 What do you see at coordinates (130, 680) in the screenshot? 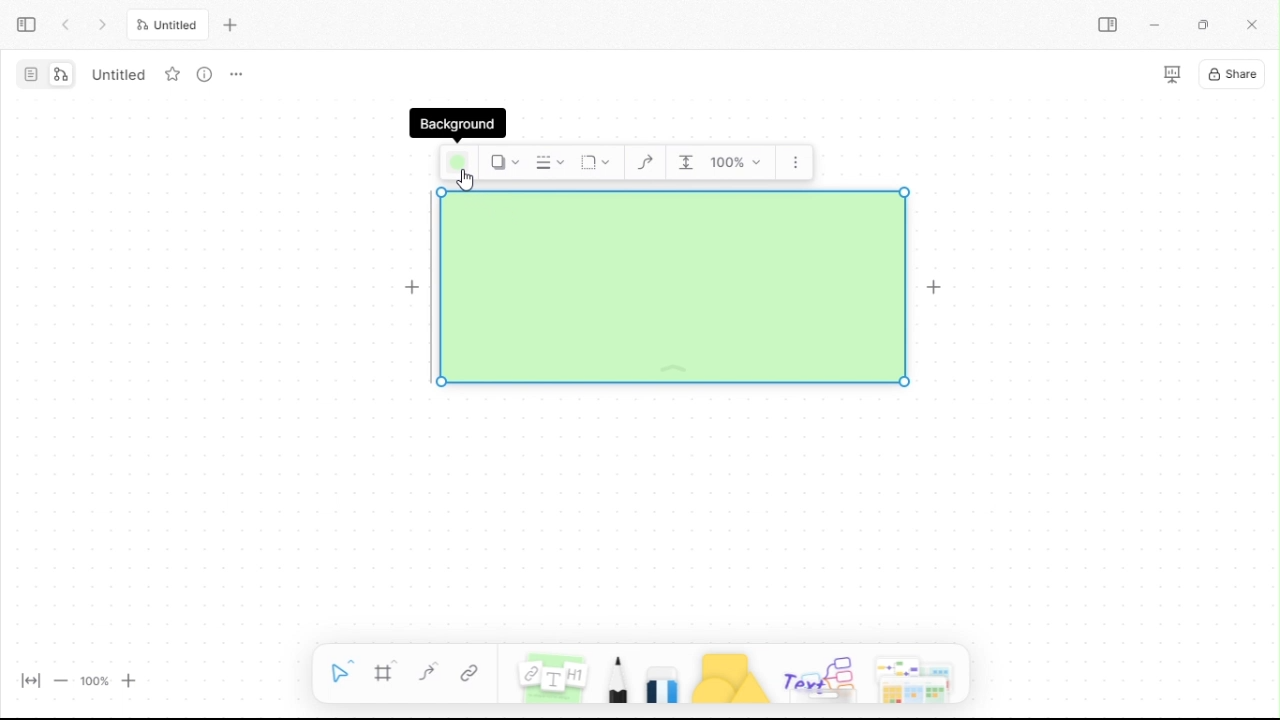
I see `zoom in` at bounding box center [130, 680].